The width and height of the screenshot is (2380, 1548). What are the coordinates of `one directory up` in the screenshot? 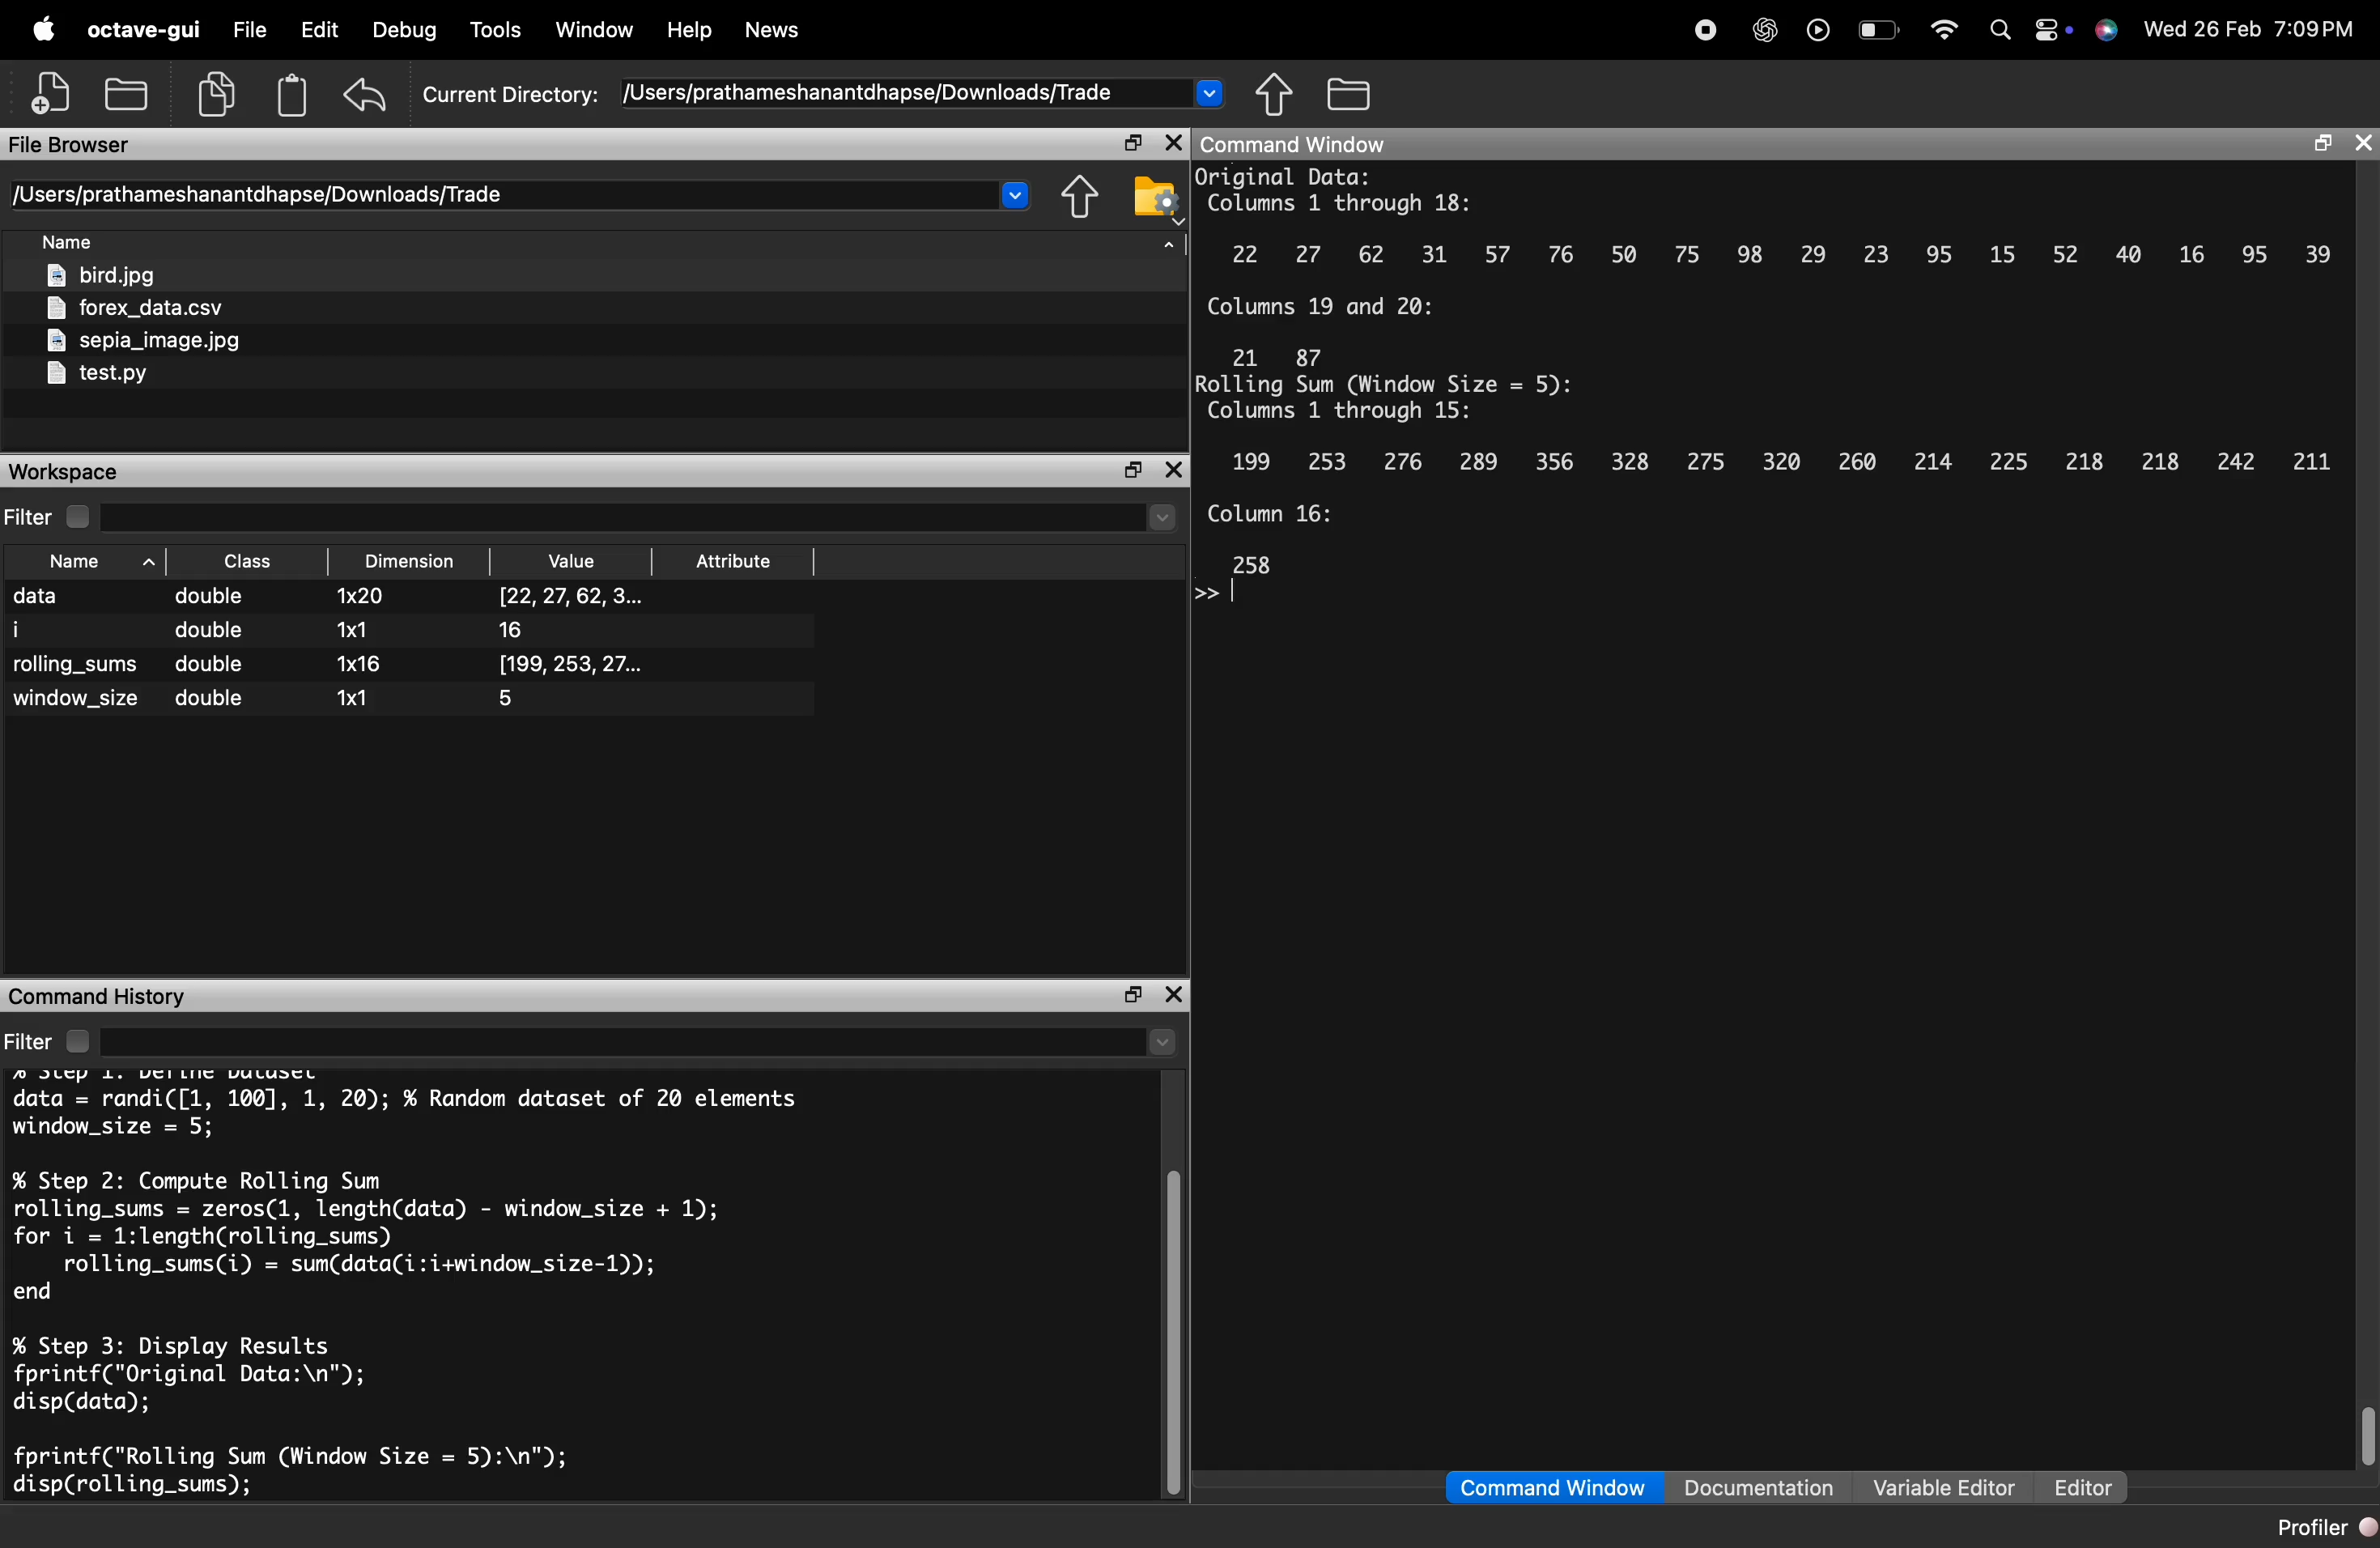 It's located at (1081, 198).